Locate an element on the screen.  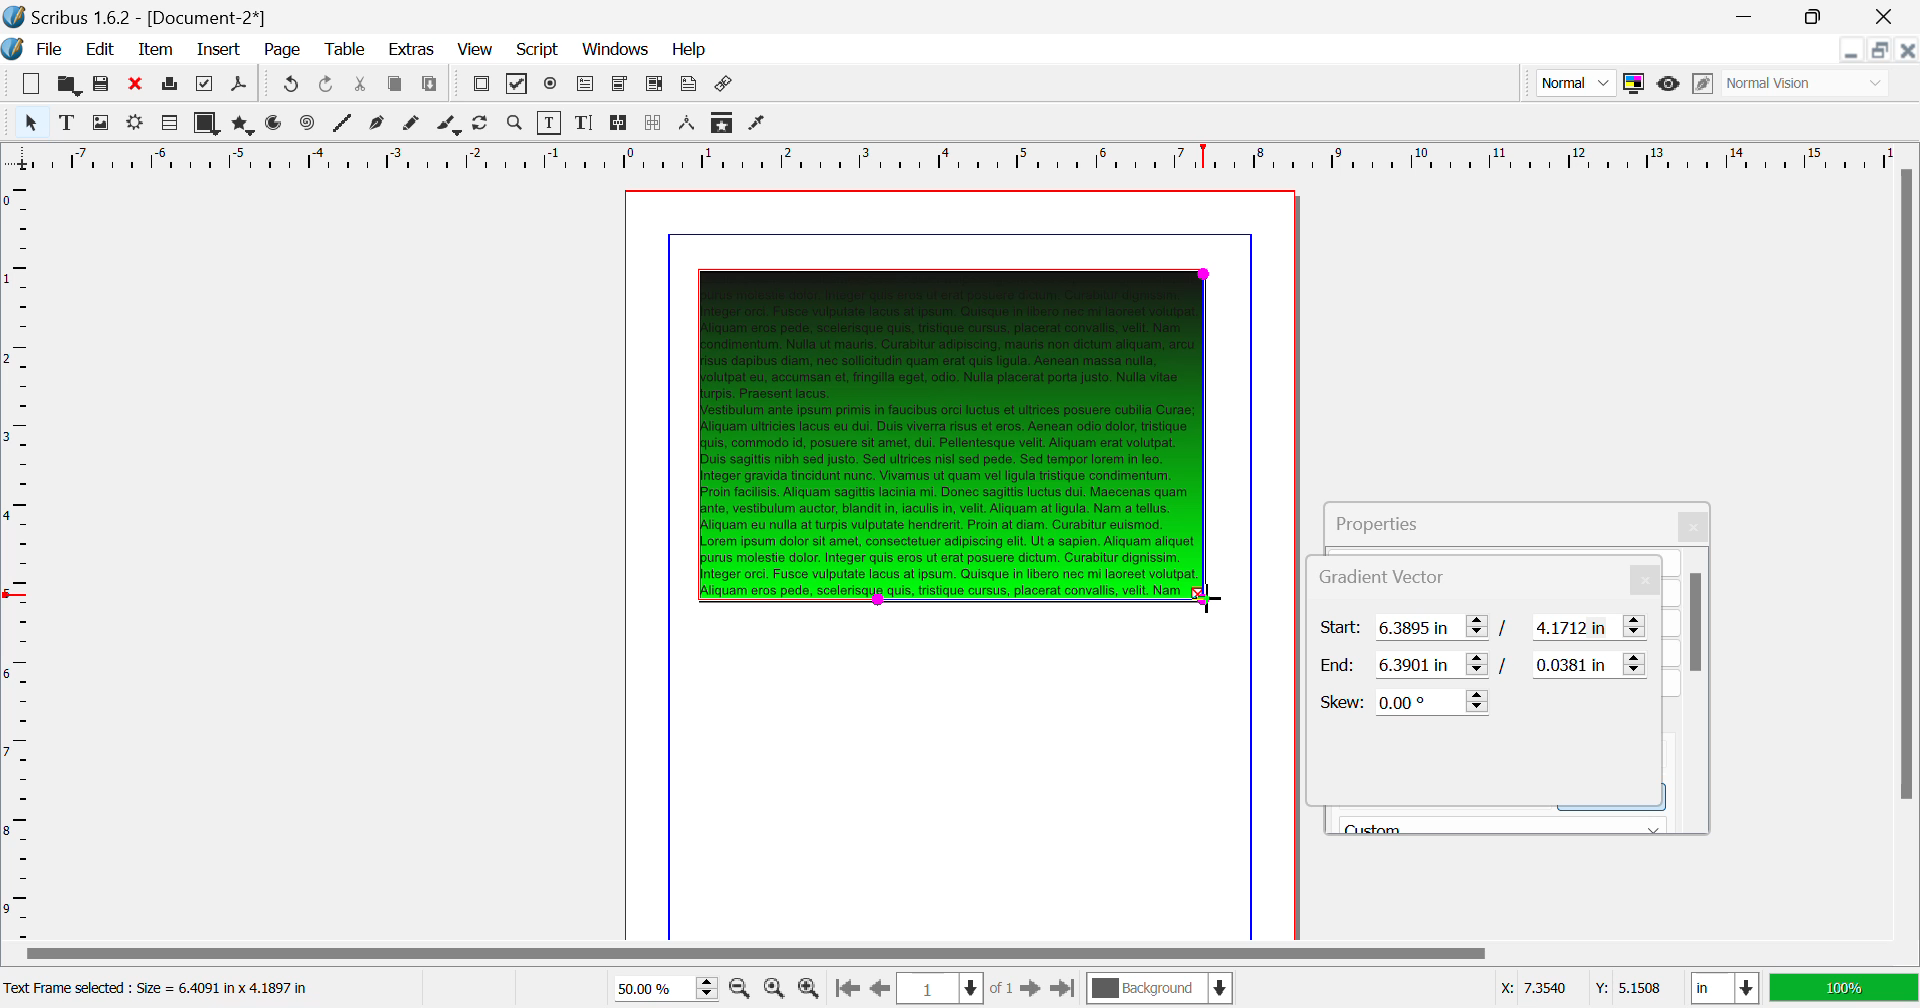
Background is located at coordinates (1159, 990).